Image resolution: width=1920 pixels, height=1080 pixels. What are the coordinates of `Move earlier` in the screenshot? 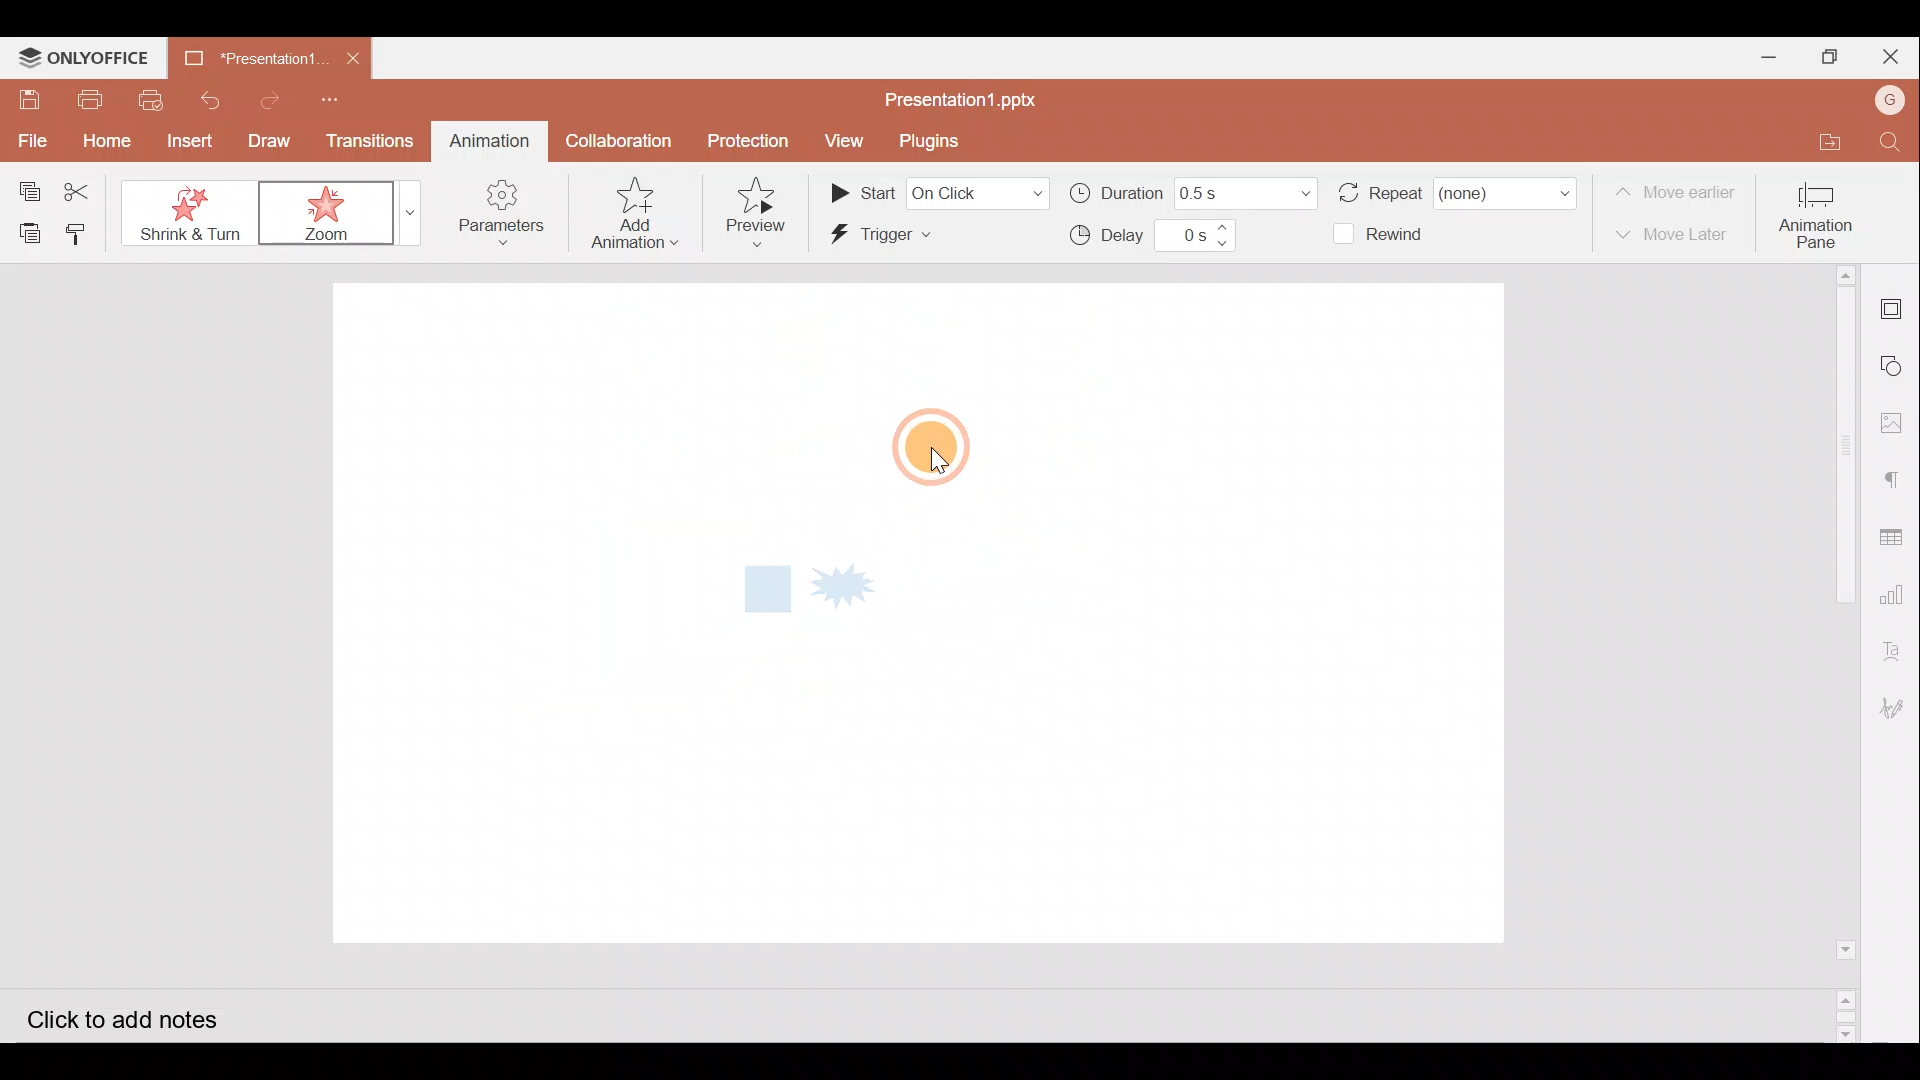 It's located at (1679, 193).